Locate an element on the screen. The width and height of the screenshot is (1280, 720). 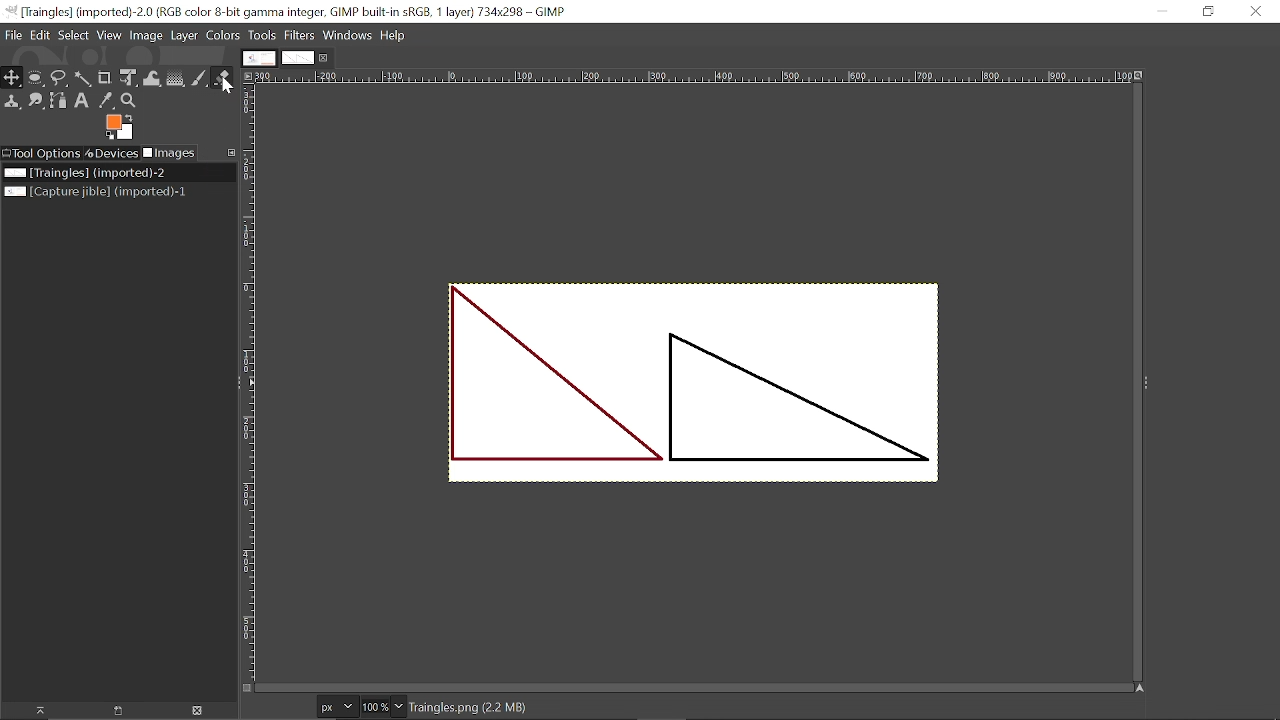
Delete image is located at coordinates (194, 710).